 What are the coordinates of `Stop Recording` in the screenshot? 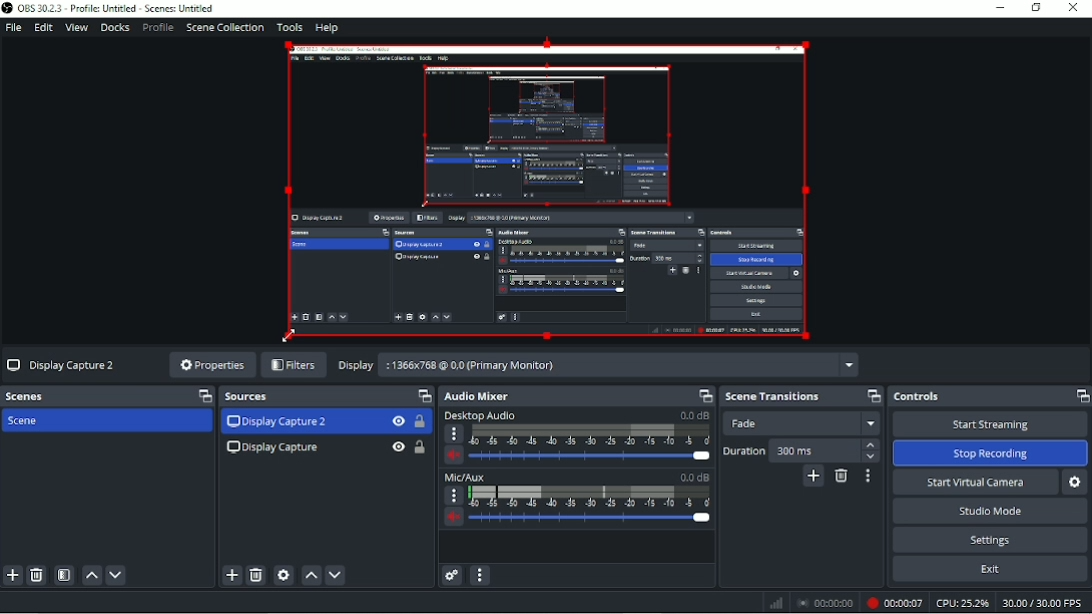 It's located at (991, 454).